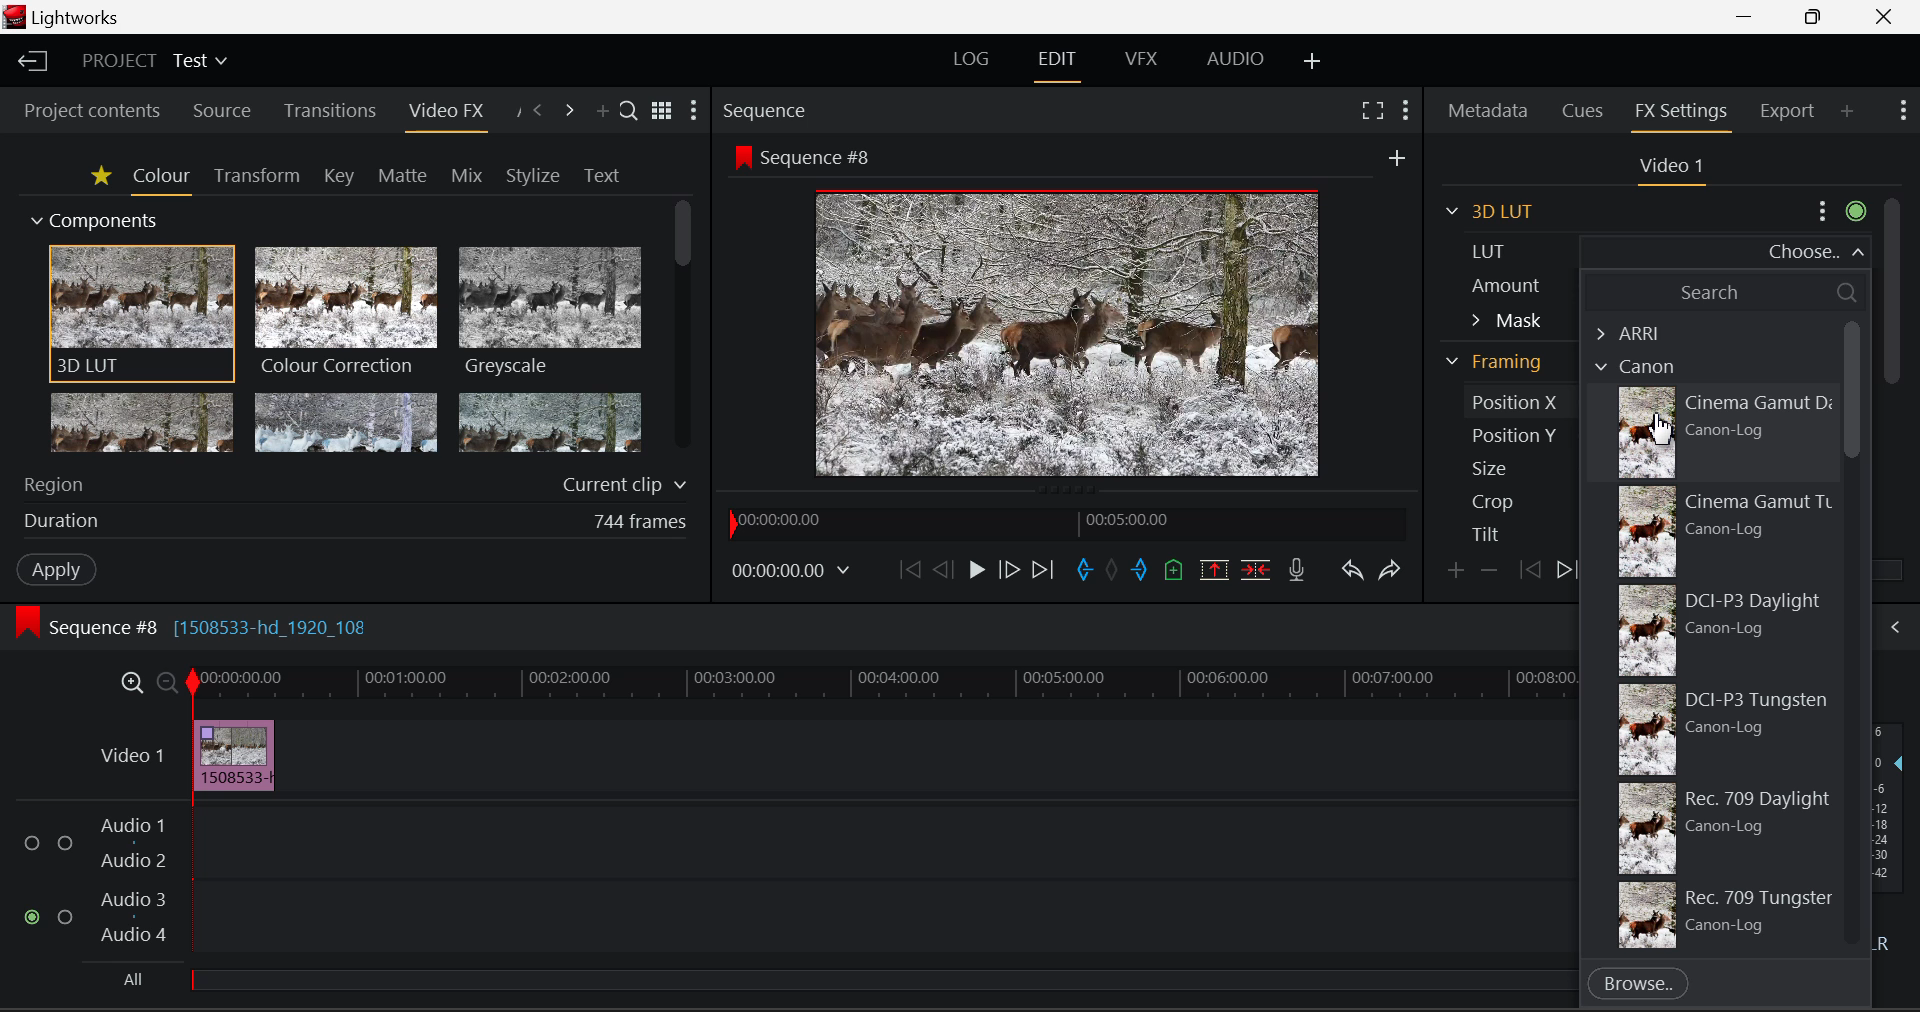 Image resolution: width=1920 pixels, height=1012 pixels. What do you see at coordinates (661, 108) in the screenshot?
I see `Toggle list and title view` at bounding box center [661, 108].